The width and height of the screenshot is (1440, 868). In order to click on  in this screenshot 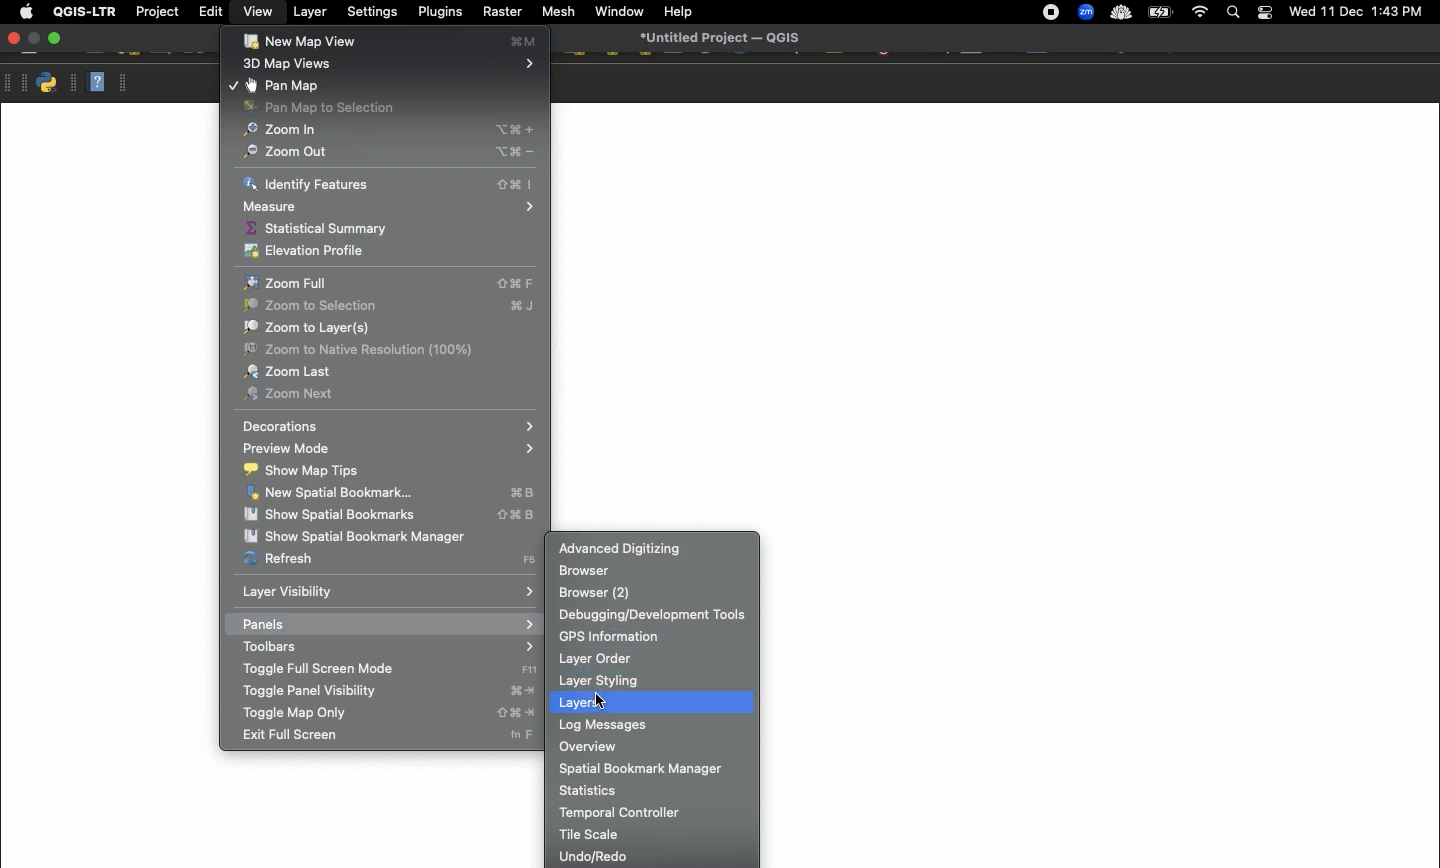, I will do `click(1086, 12)`.